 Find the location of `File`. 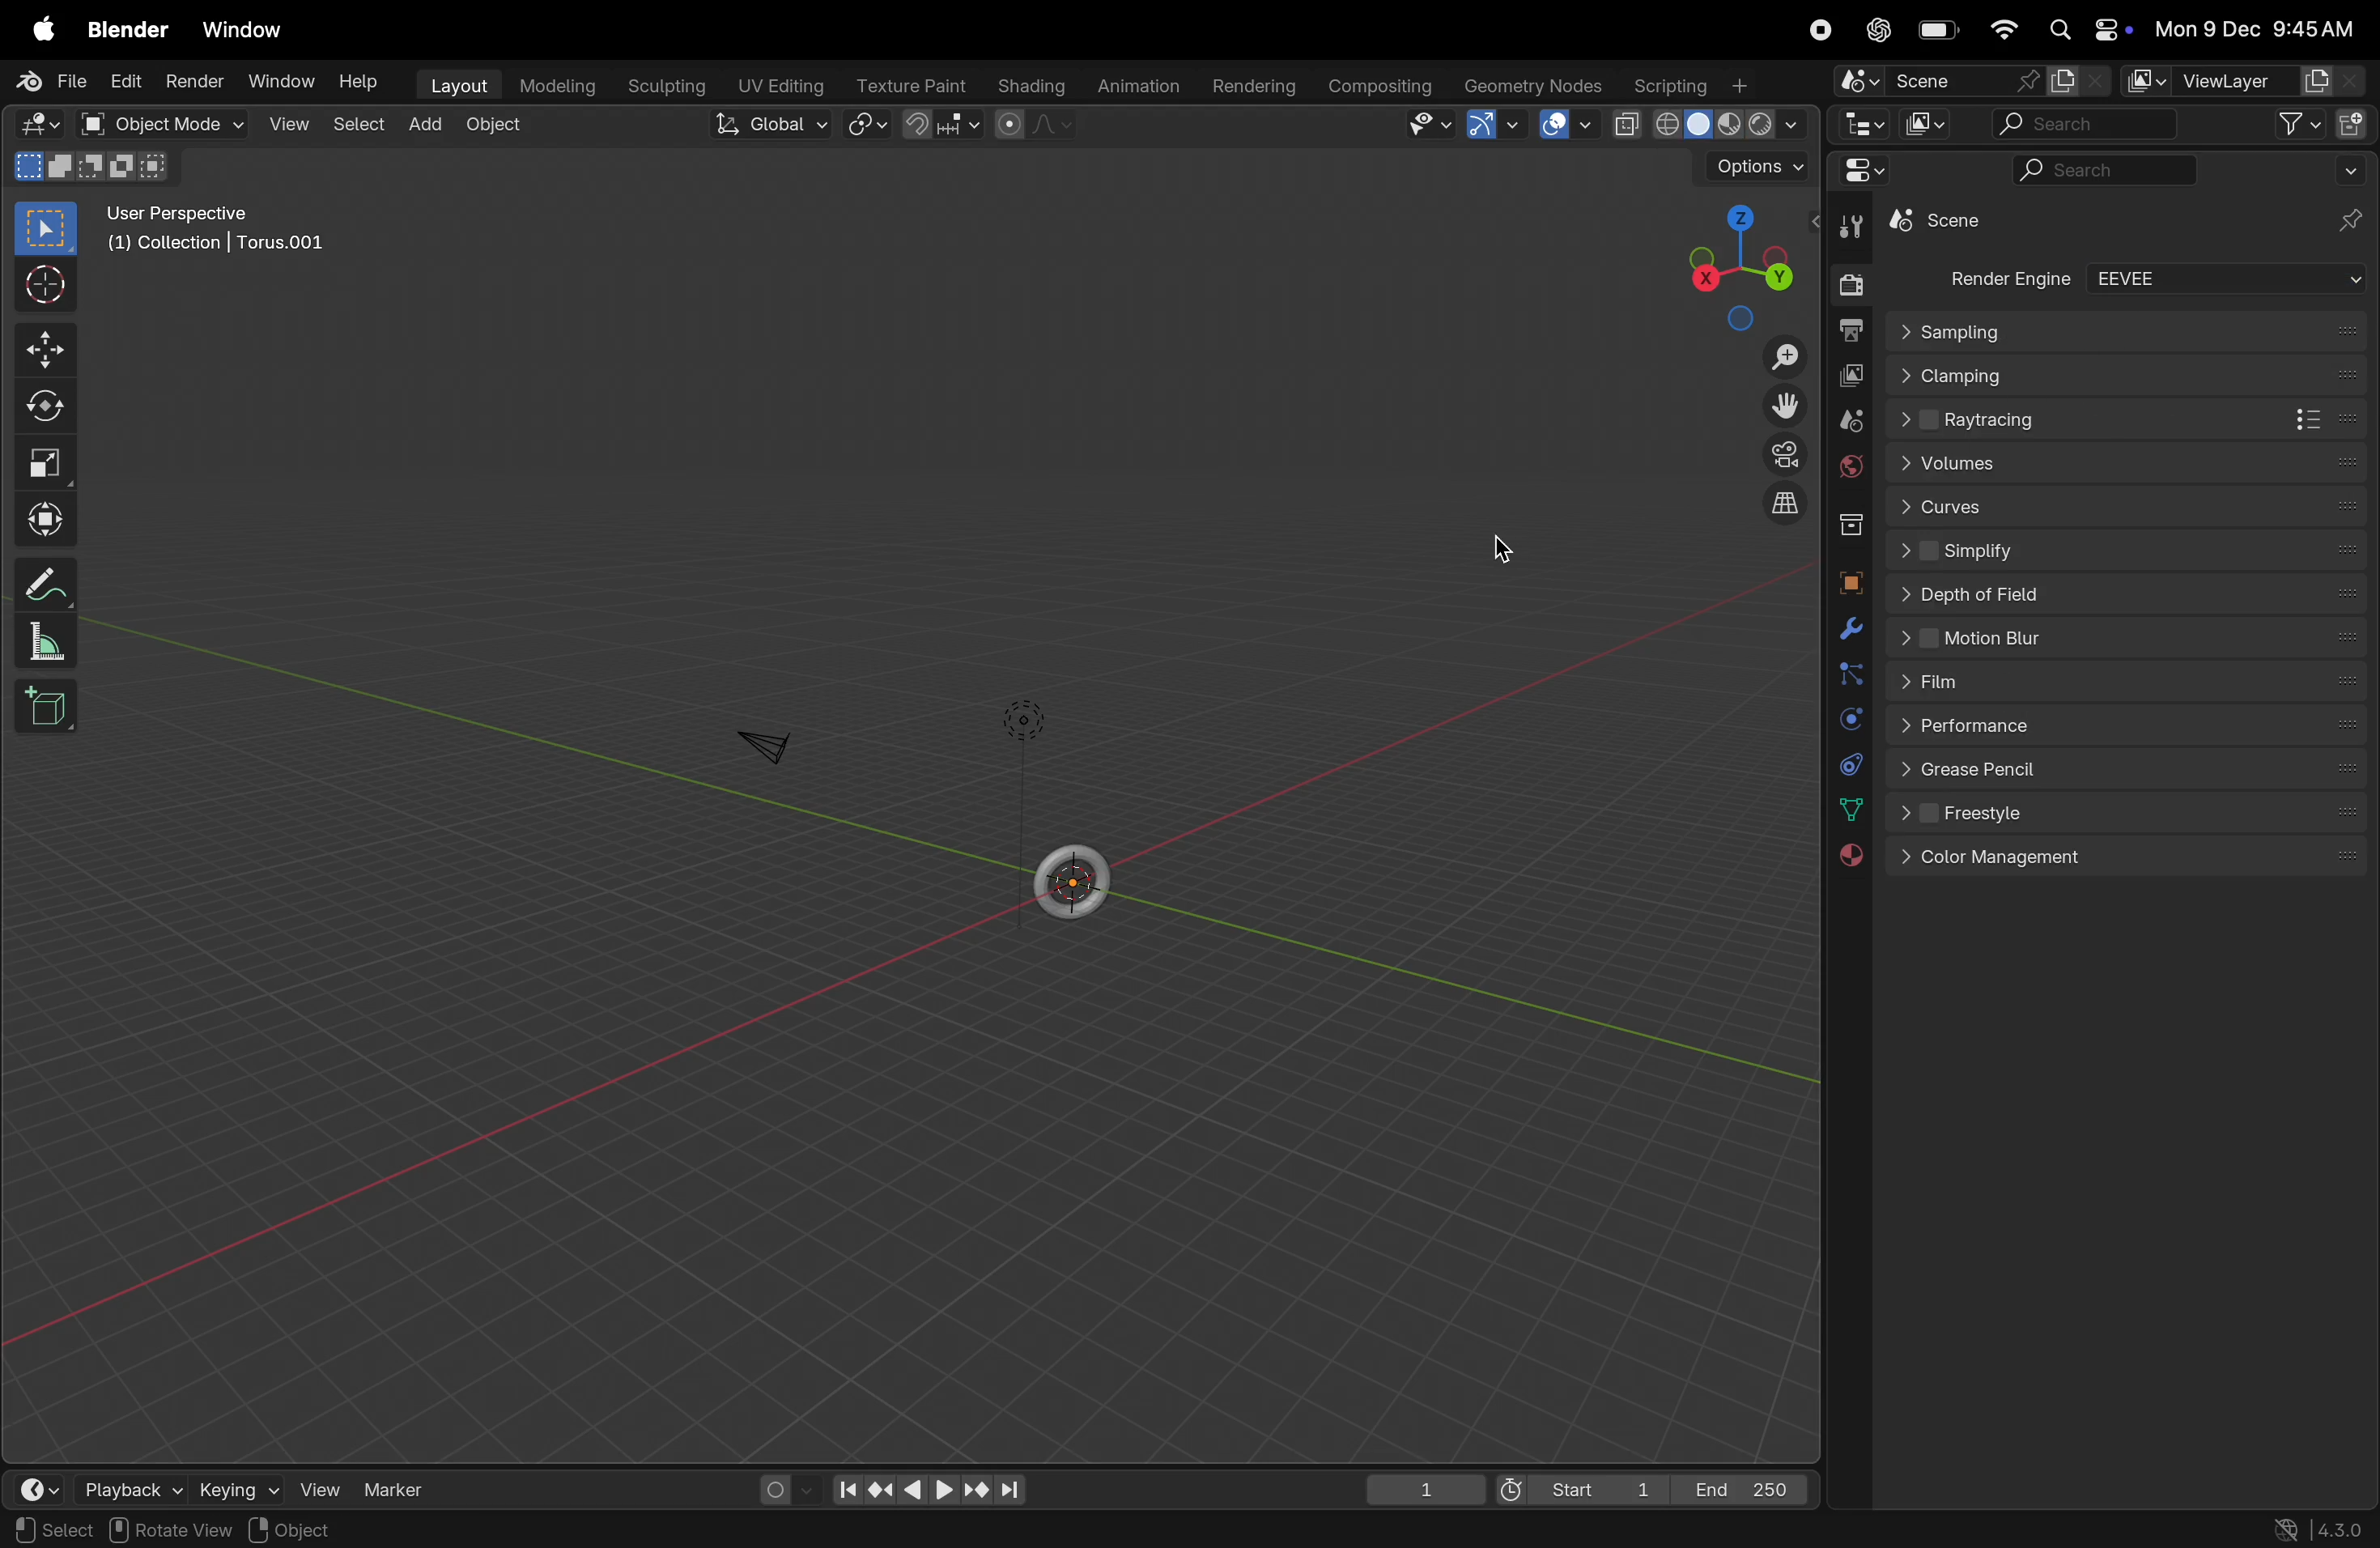

File is located at coordinates (48, 81).